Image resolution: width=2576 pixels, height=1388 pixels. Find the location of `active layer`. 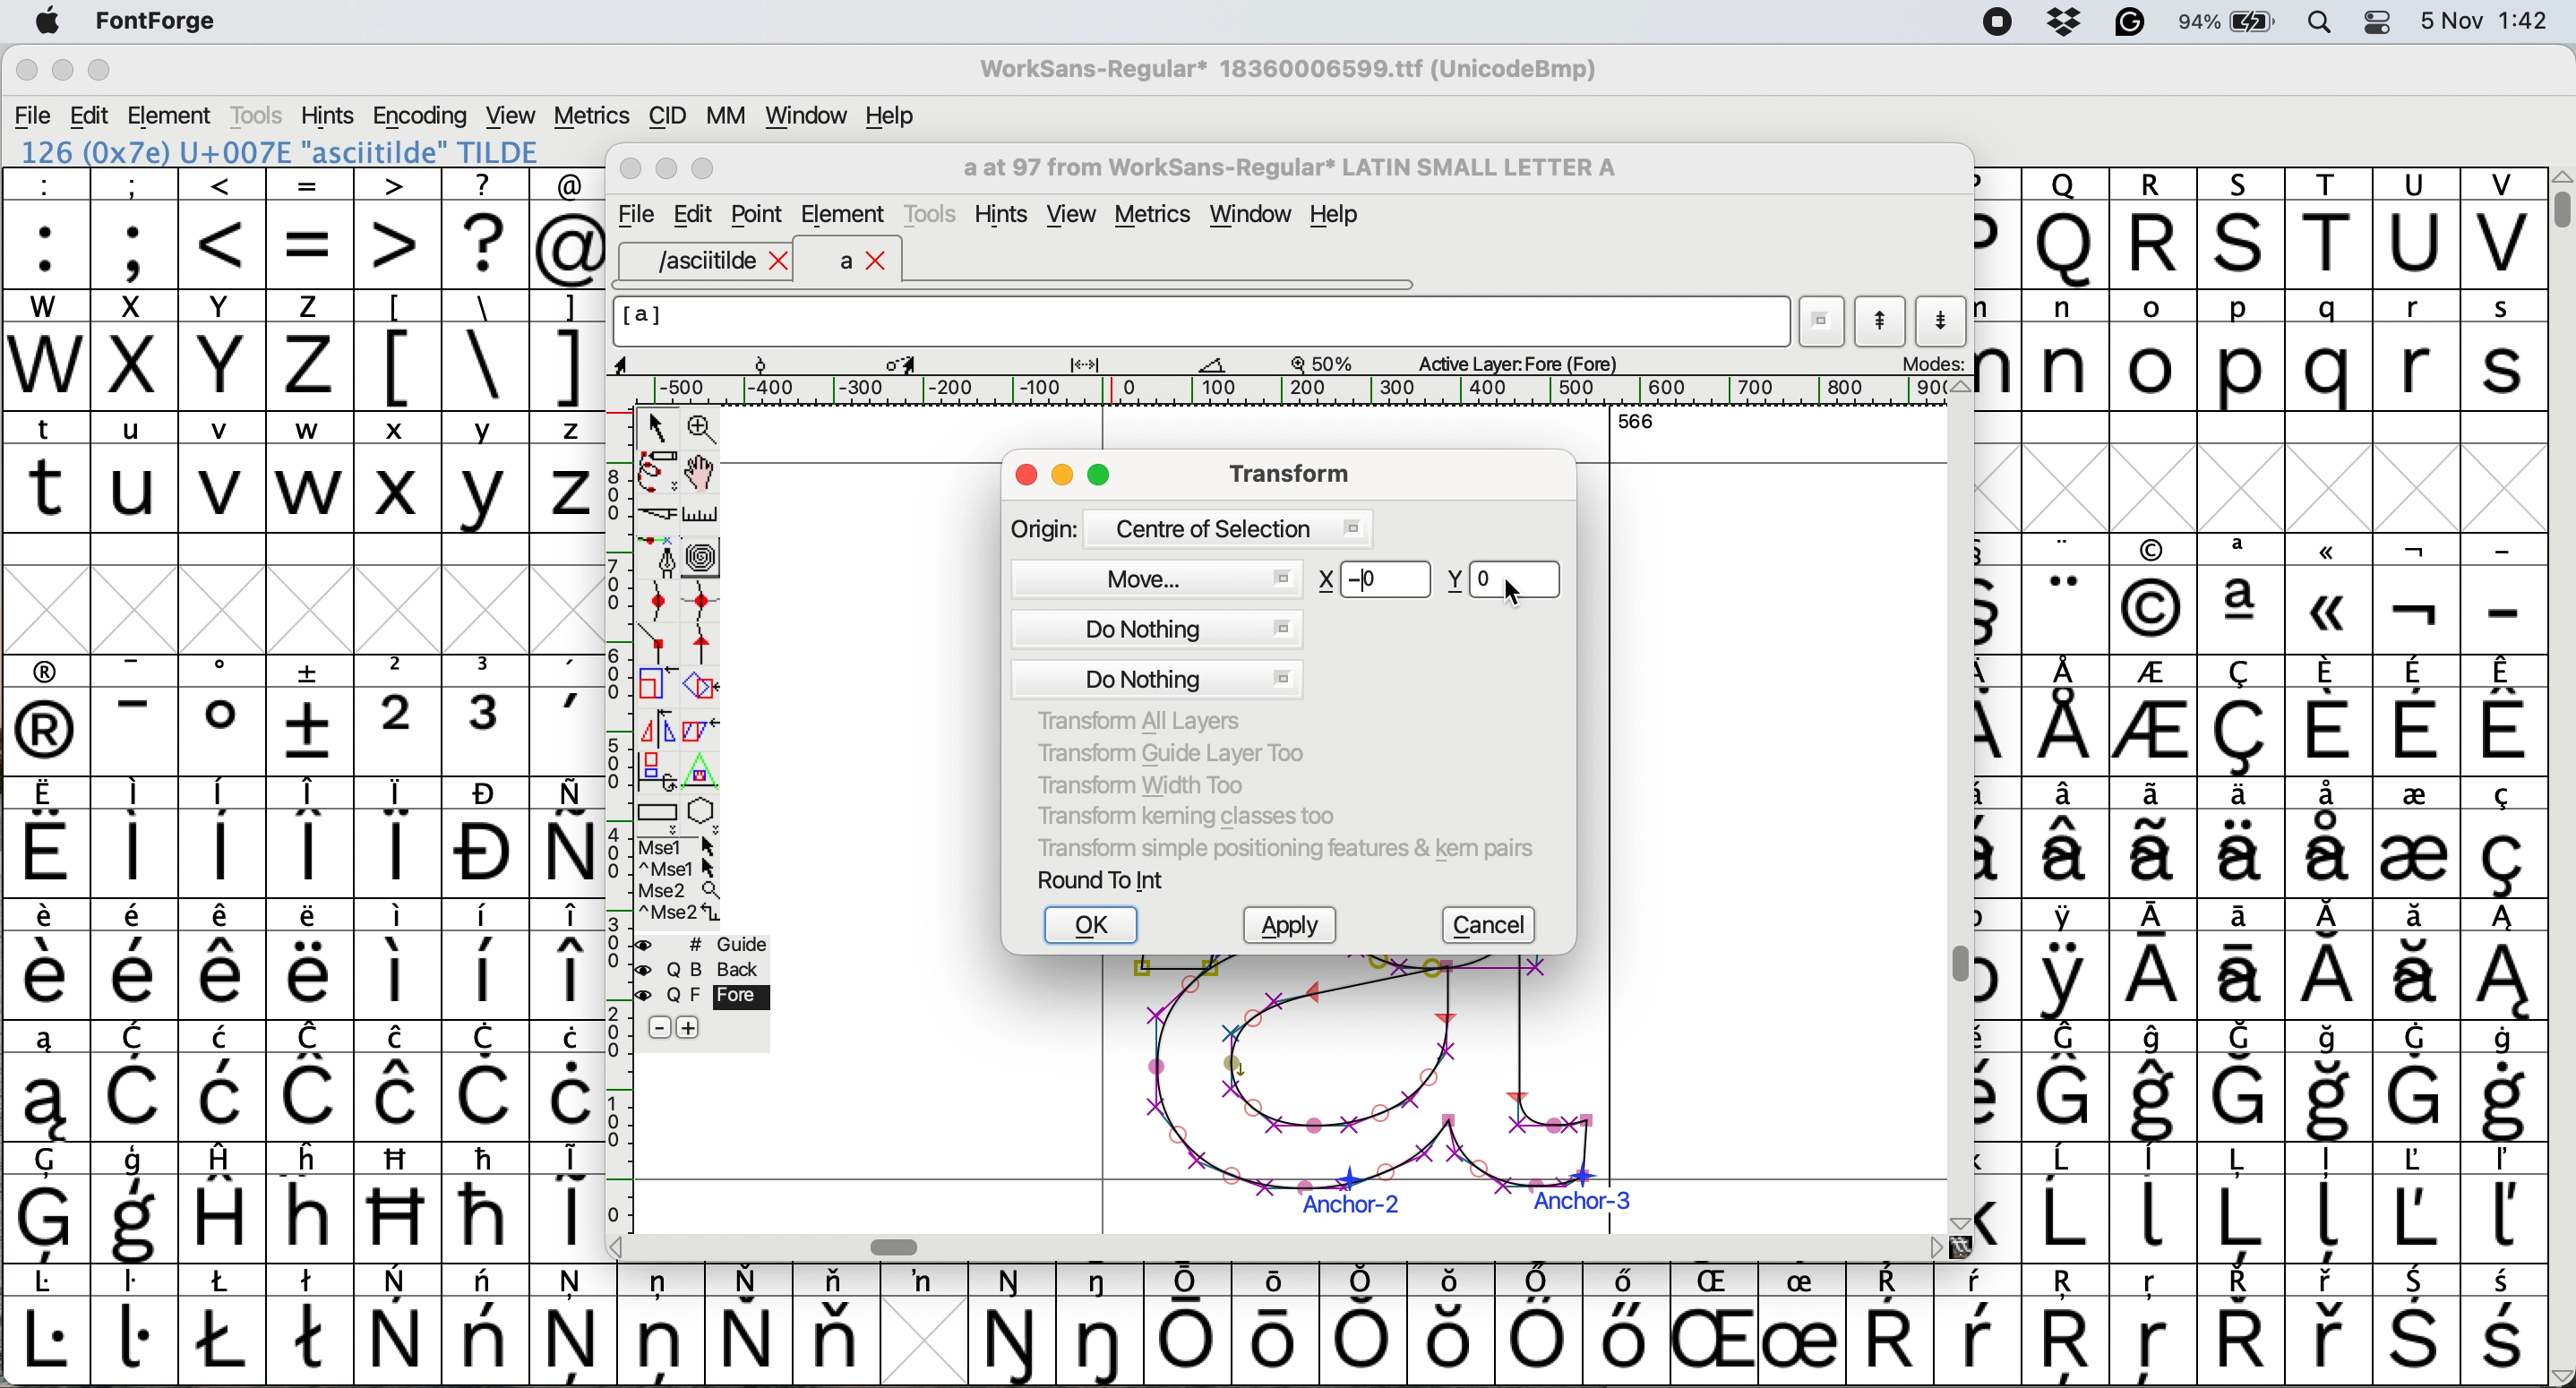

active layer is located at coordinates (1514, 362).